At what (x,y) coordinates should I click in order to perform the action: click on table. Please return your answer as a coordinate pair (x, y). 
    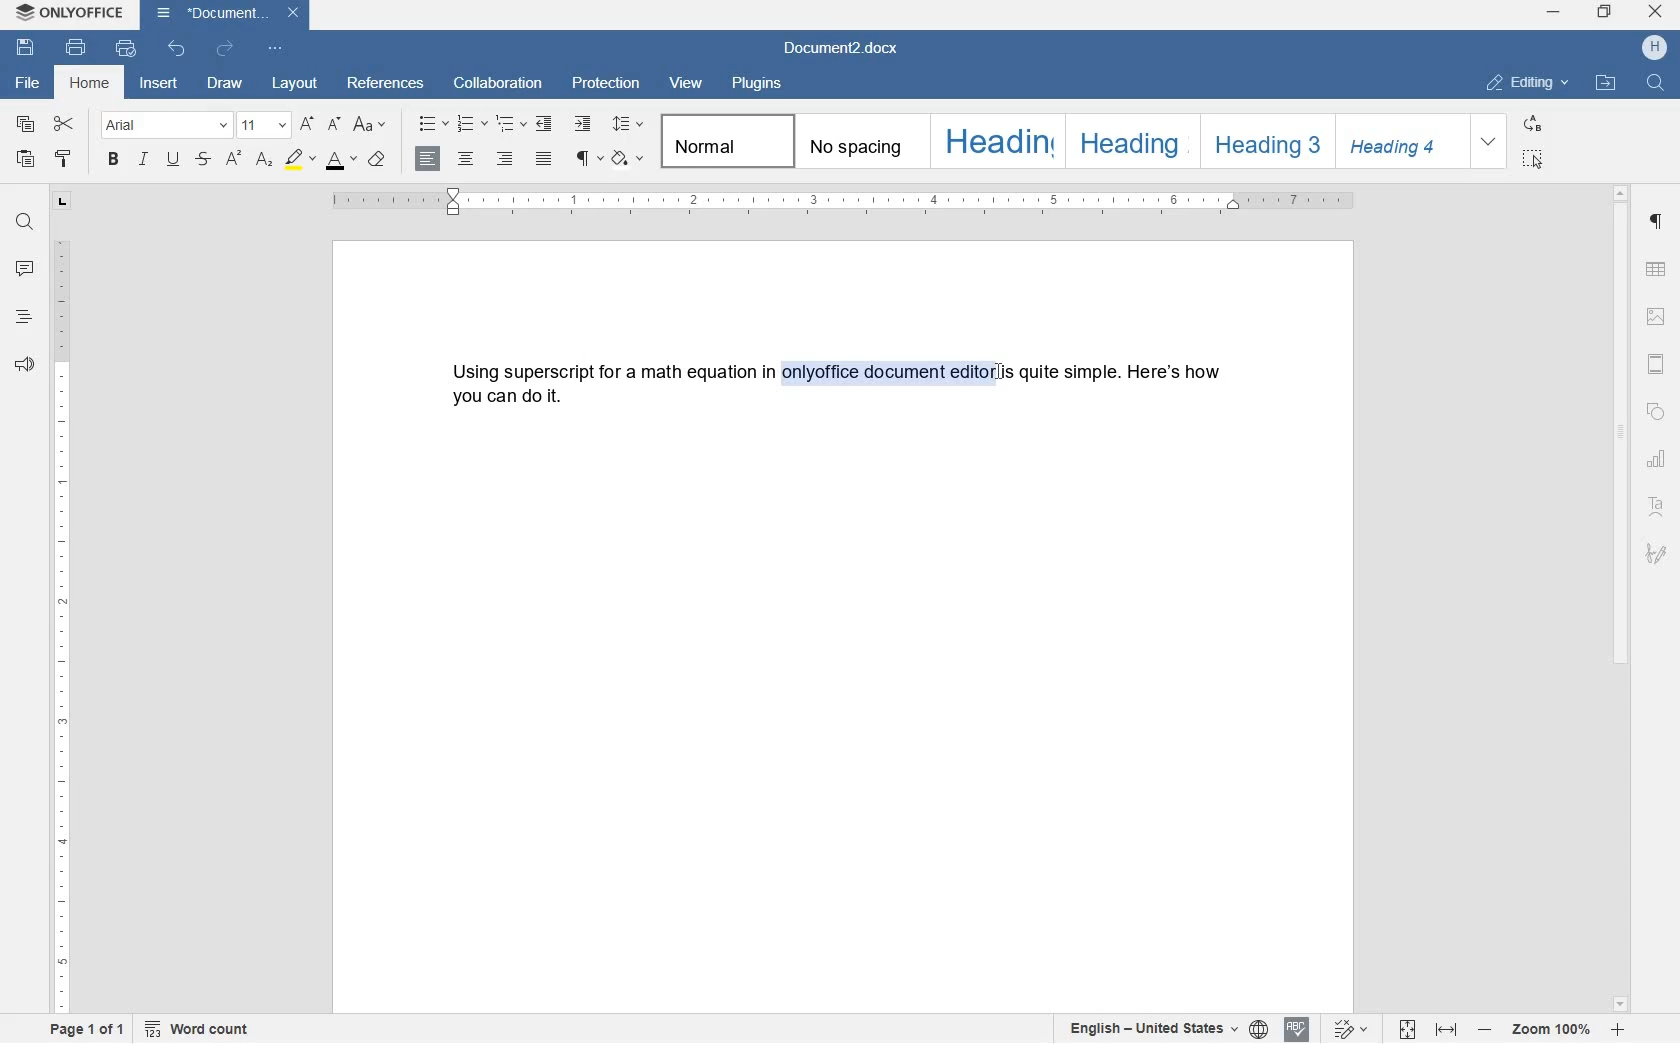
    Looking at the image, I should click on (1657, 270).